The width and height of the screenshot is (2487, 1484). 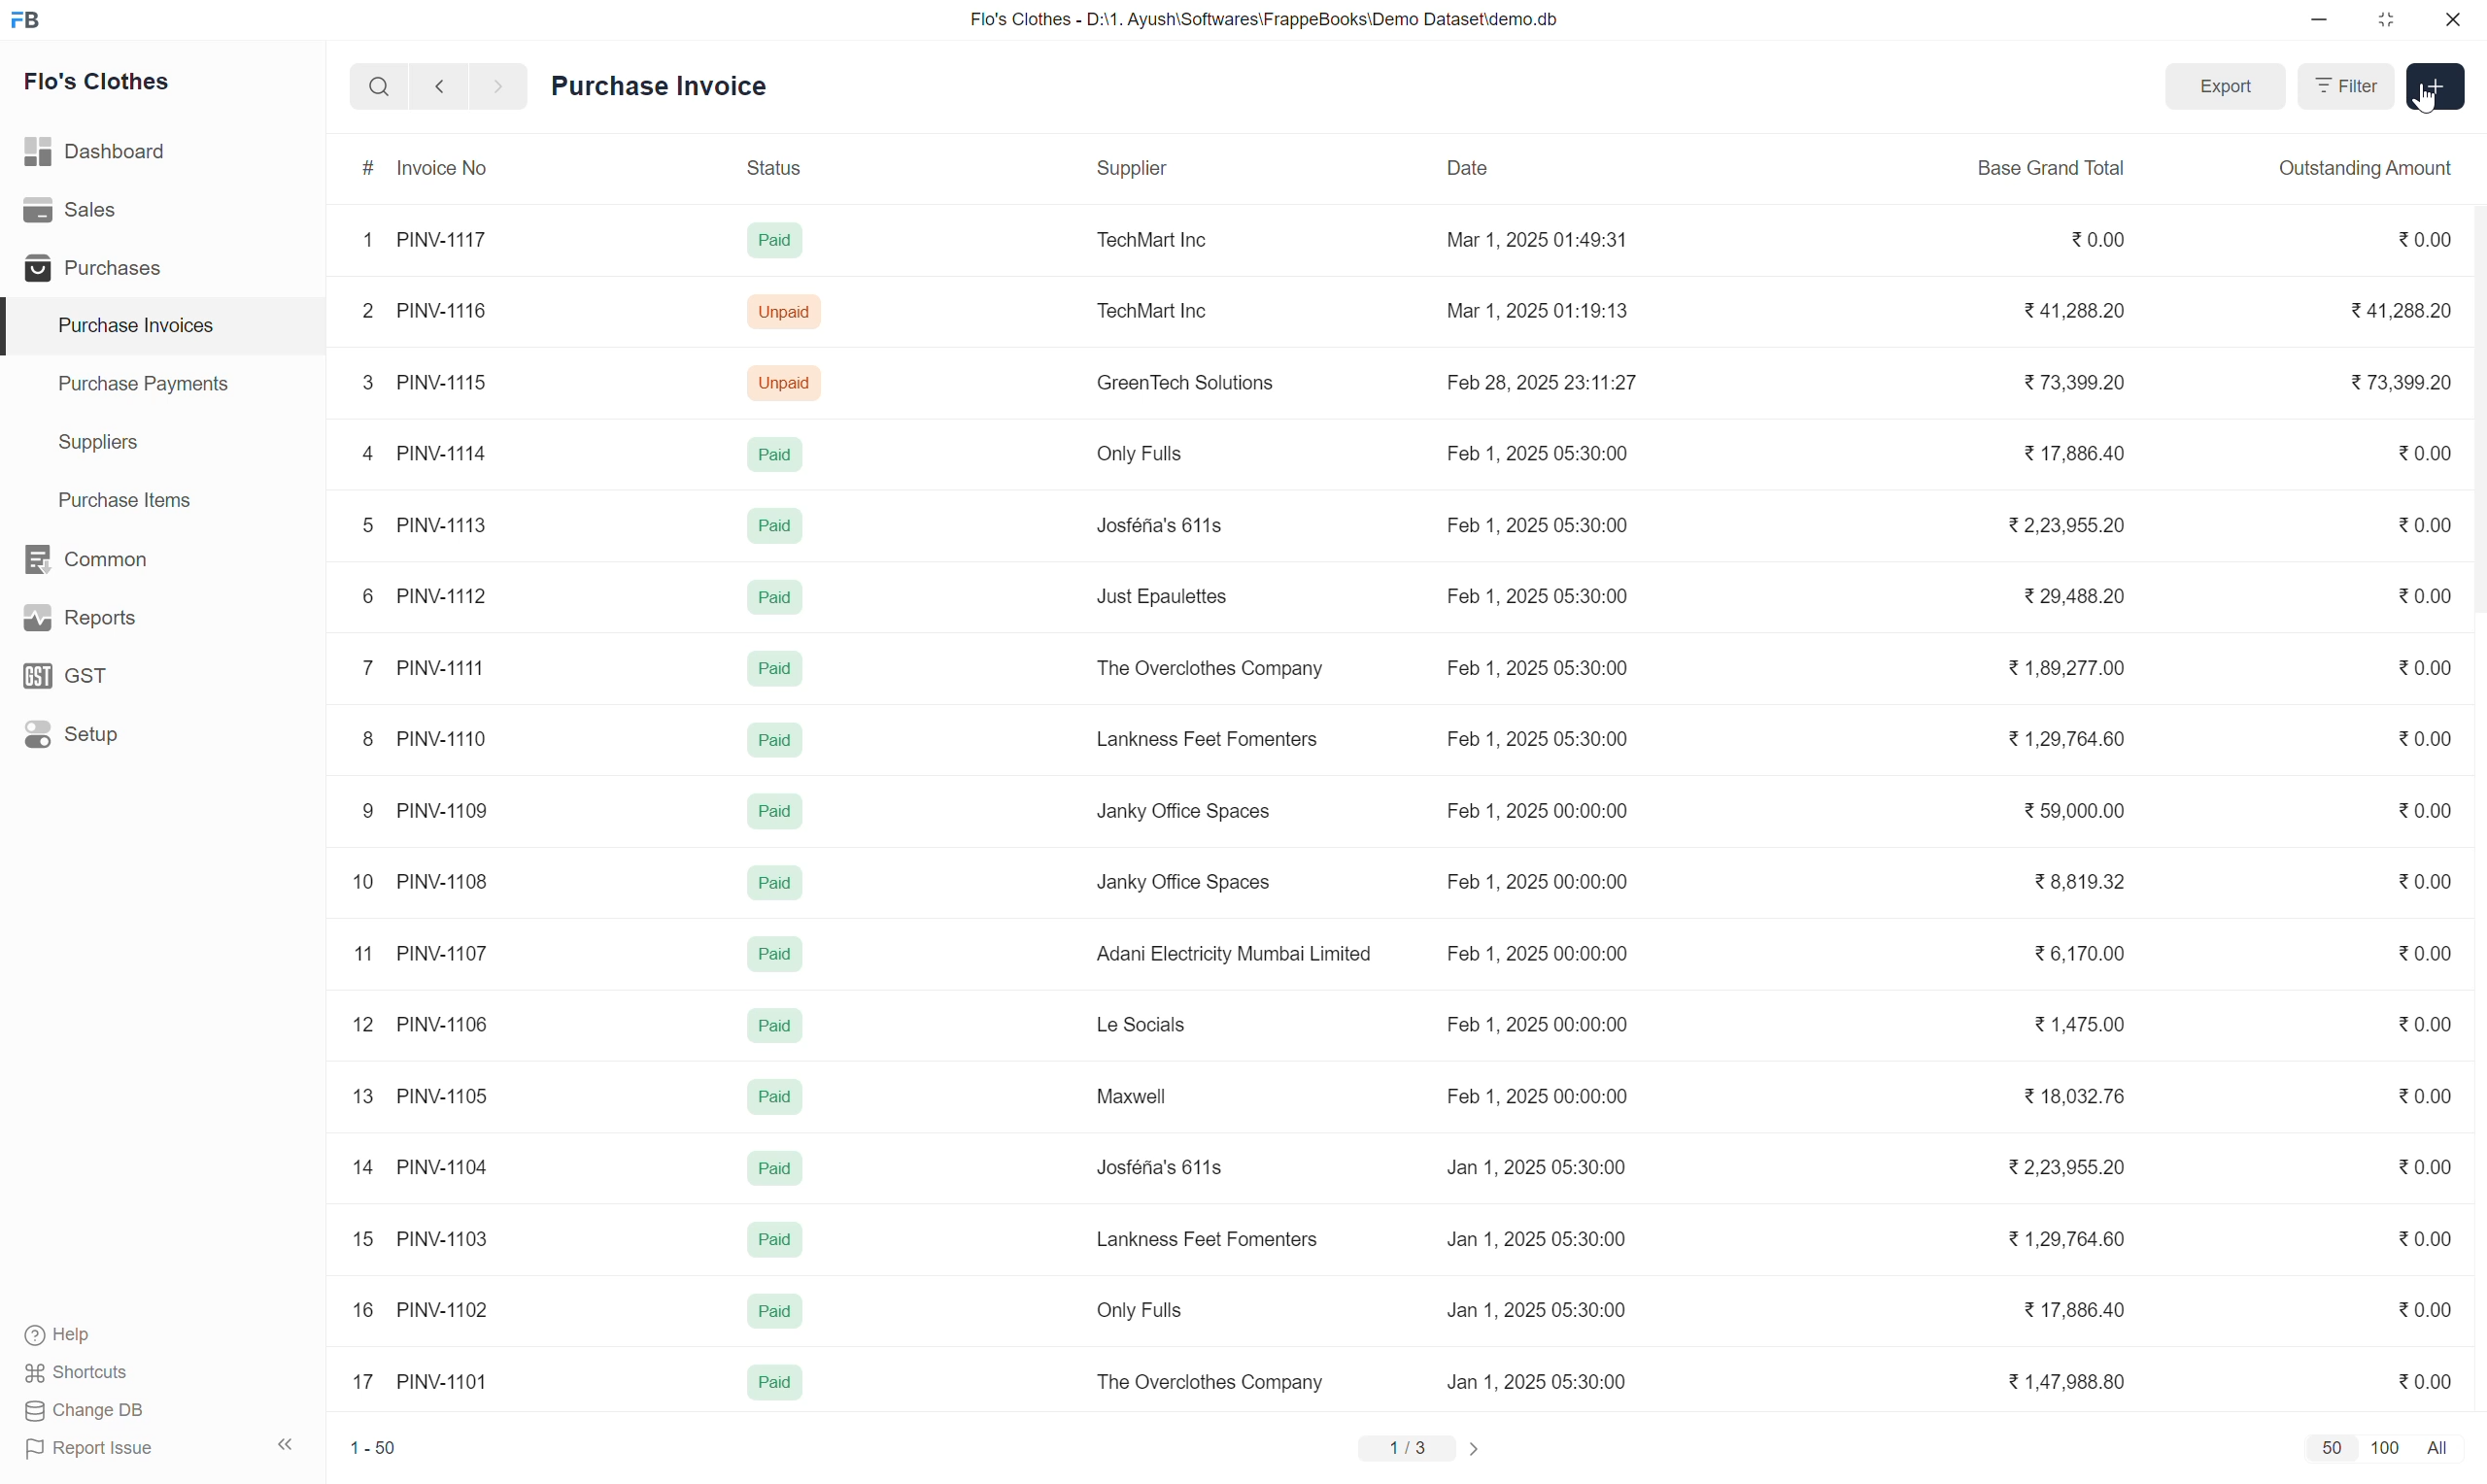 What do you see at coordinates (1536, 1380) in the screenshot?
I see `Jan 1, 2025 05:30:00` at bounding box center [1536, 1380].